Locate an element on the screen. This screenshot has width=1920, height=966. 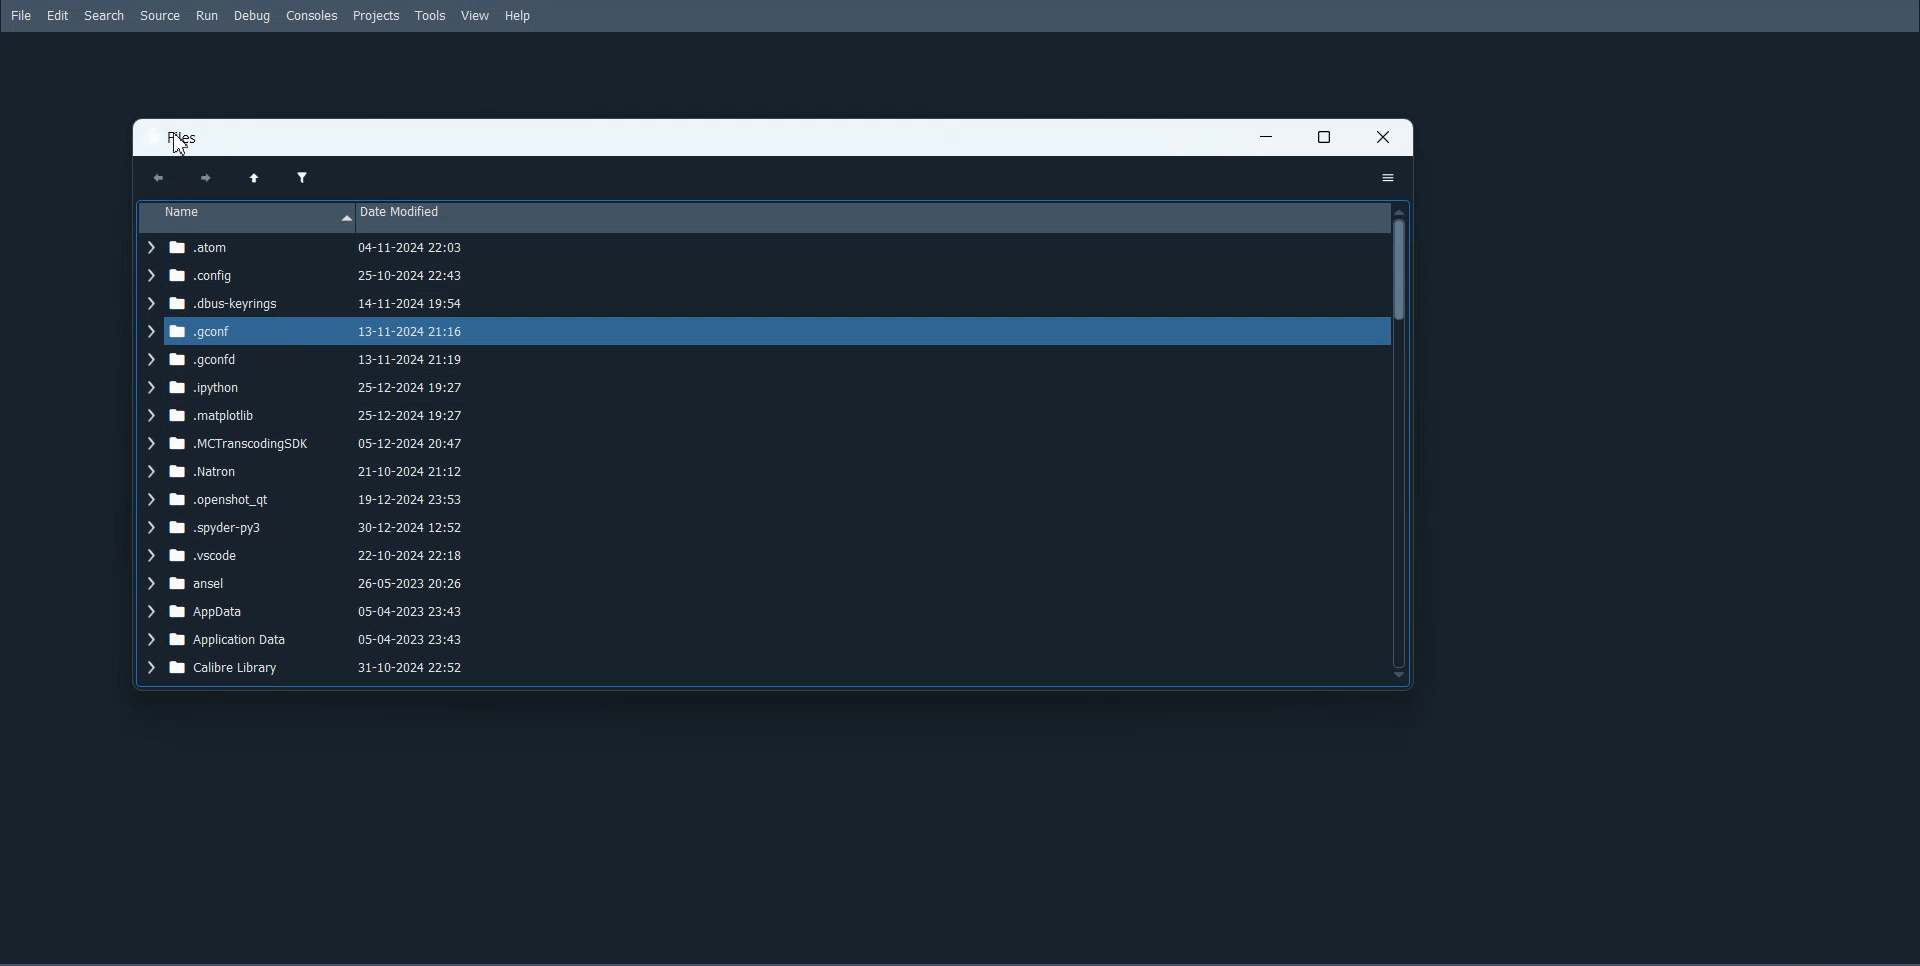
Cursor is located at coordinates (180, 146).